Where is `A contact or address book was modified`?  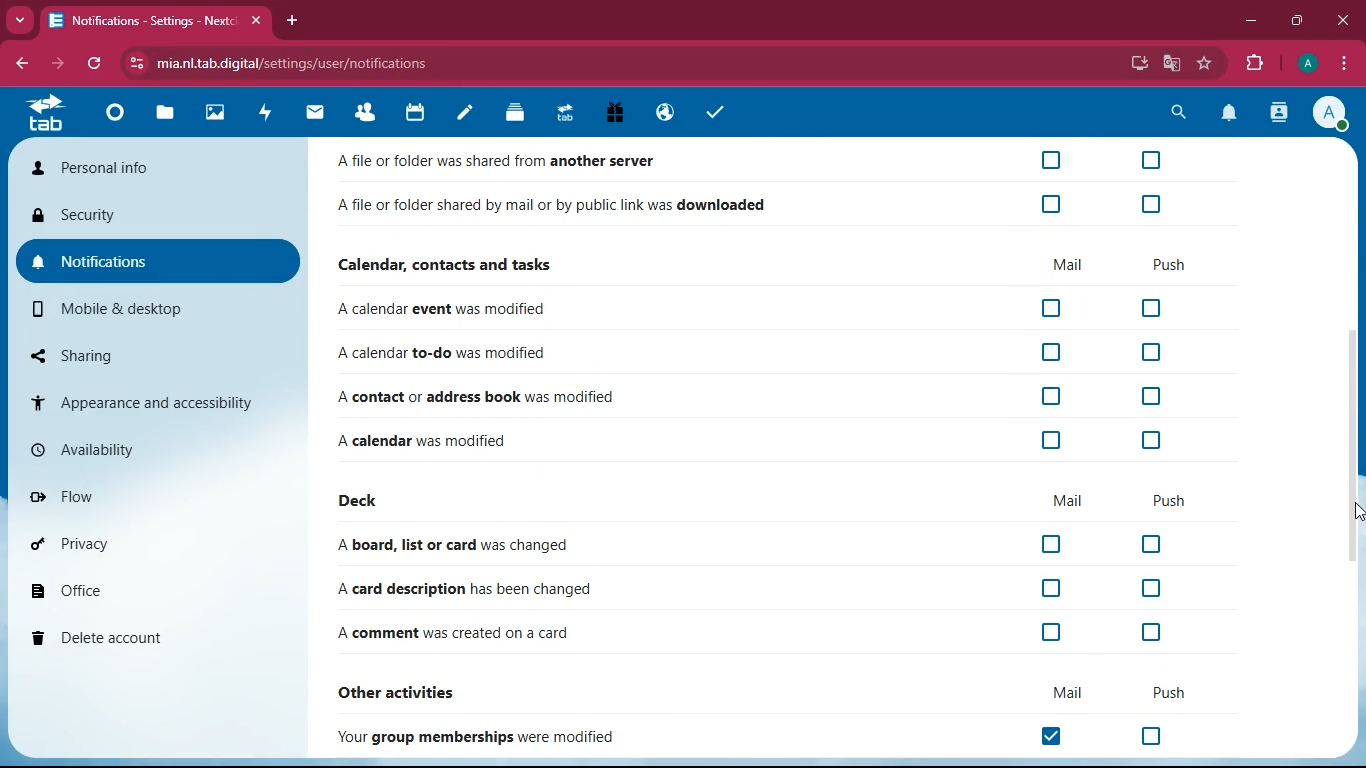
A contact or address book was modified is located at coordinates (475, 396).